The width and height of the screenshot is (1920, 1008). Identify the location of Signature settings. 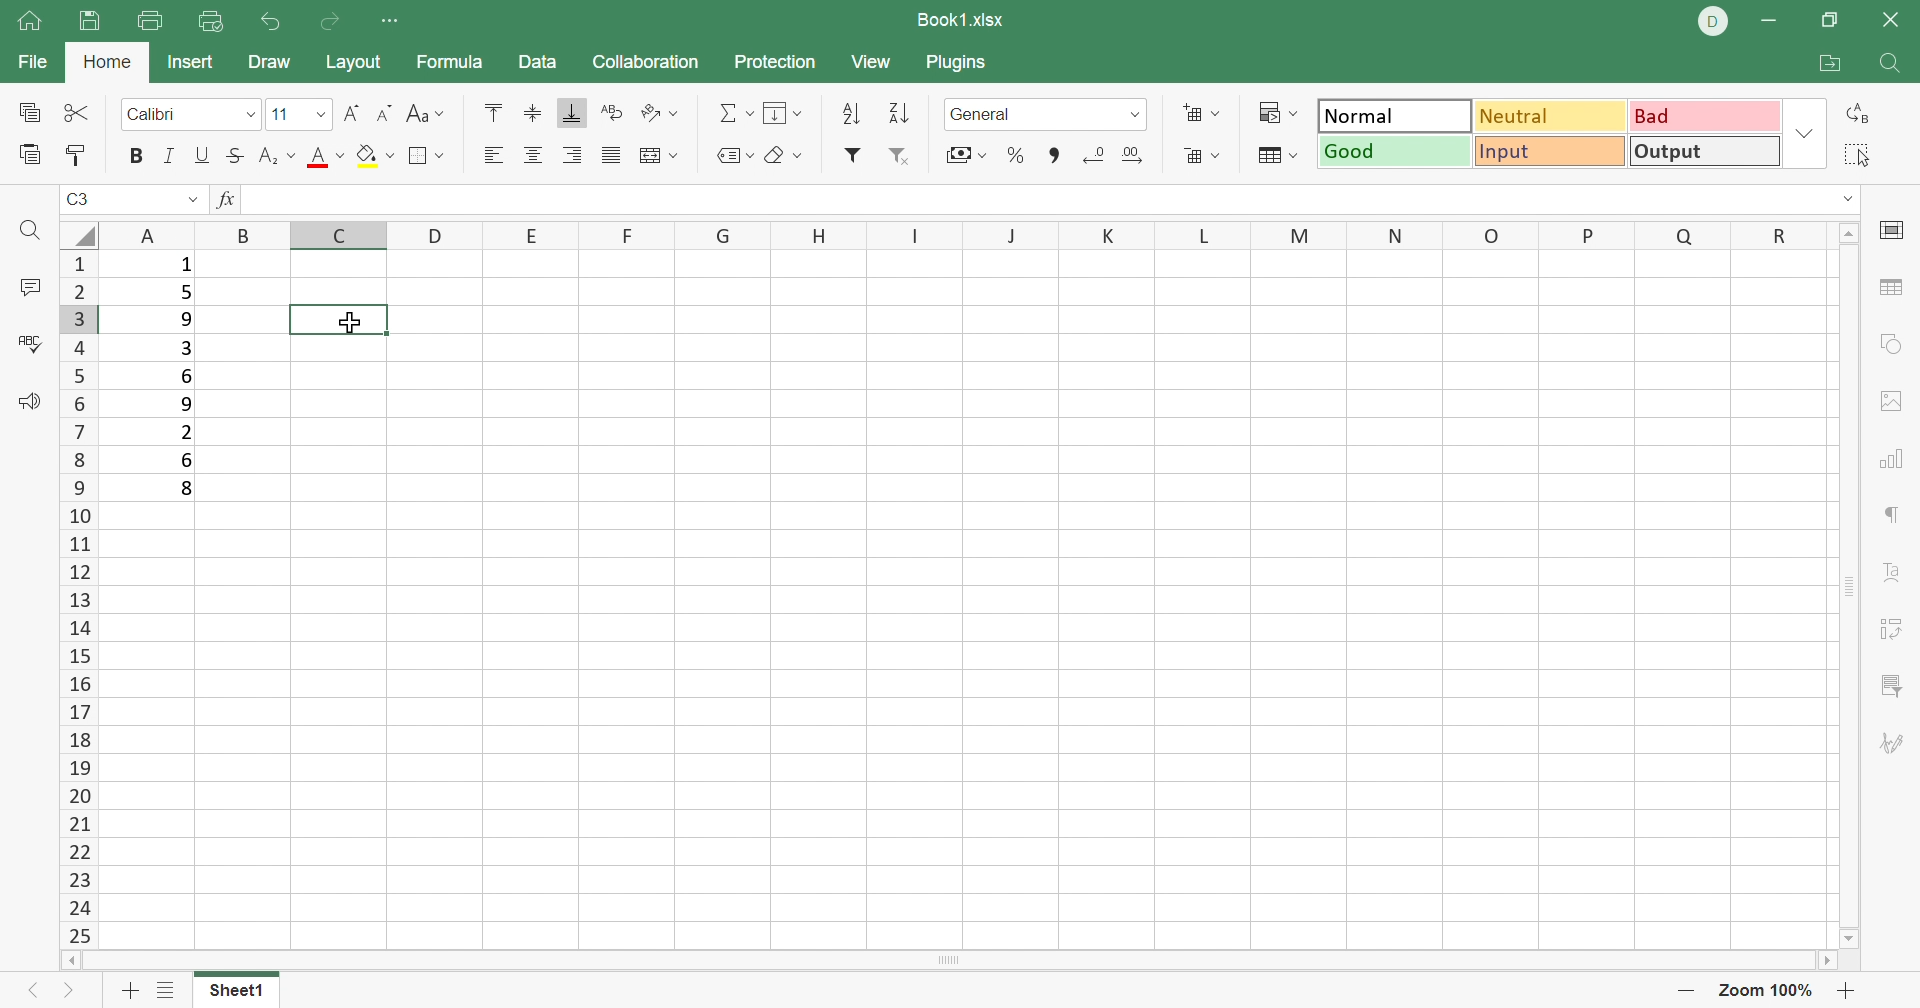
(1893, 742).